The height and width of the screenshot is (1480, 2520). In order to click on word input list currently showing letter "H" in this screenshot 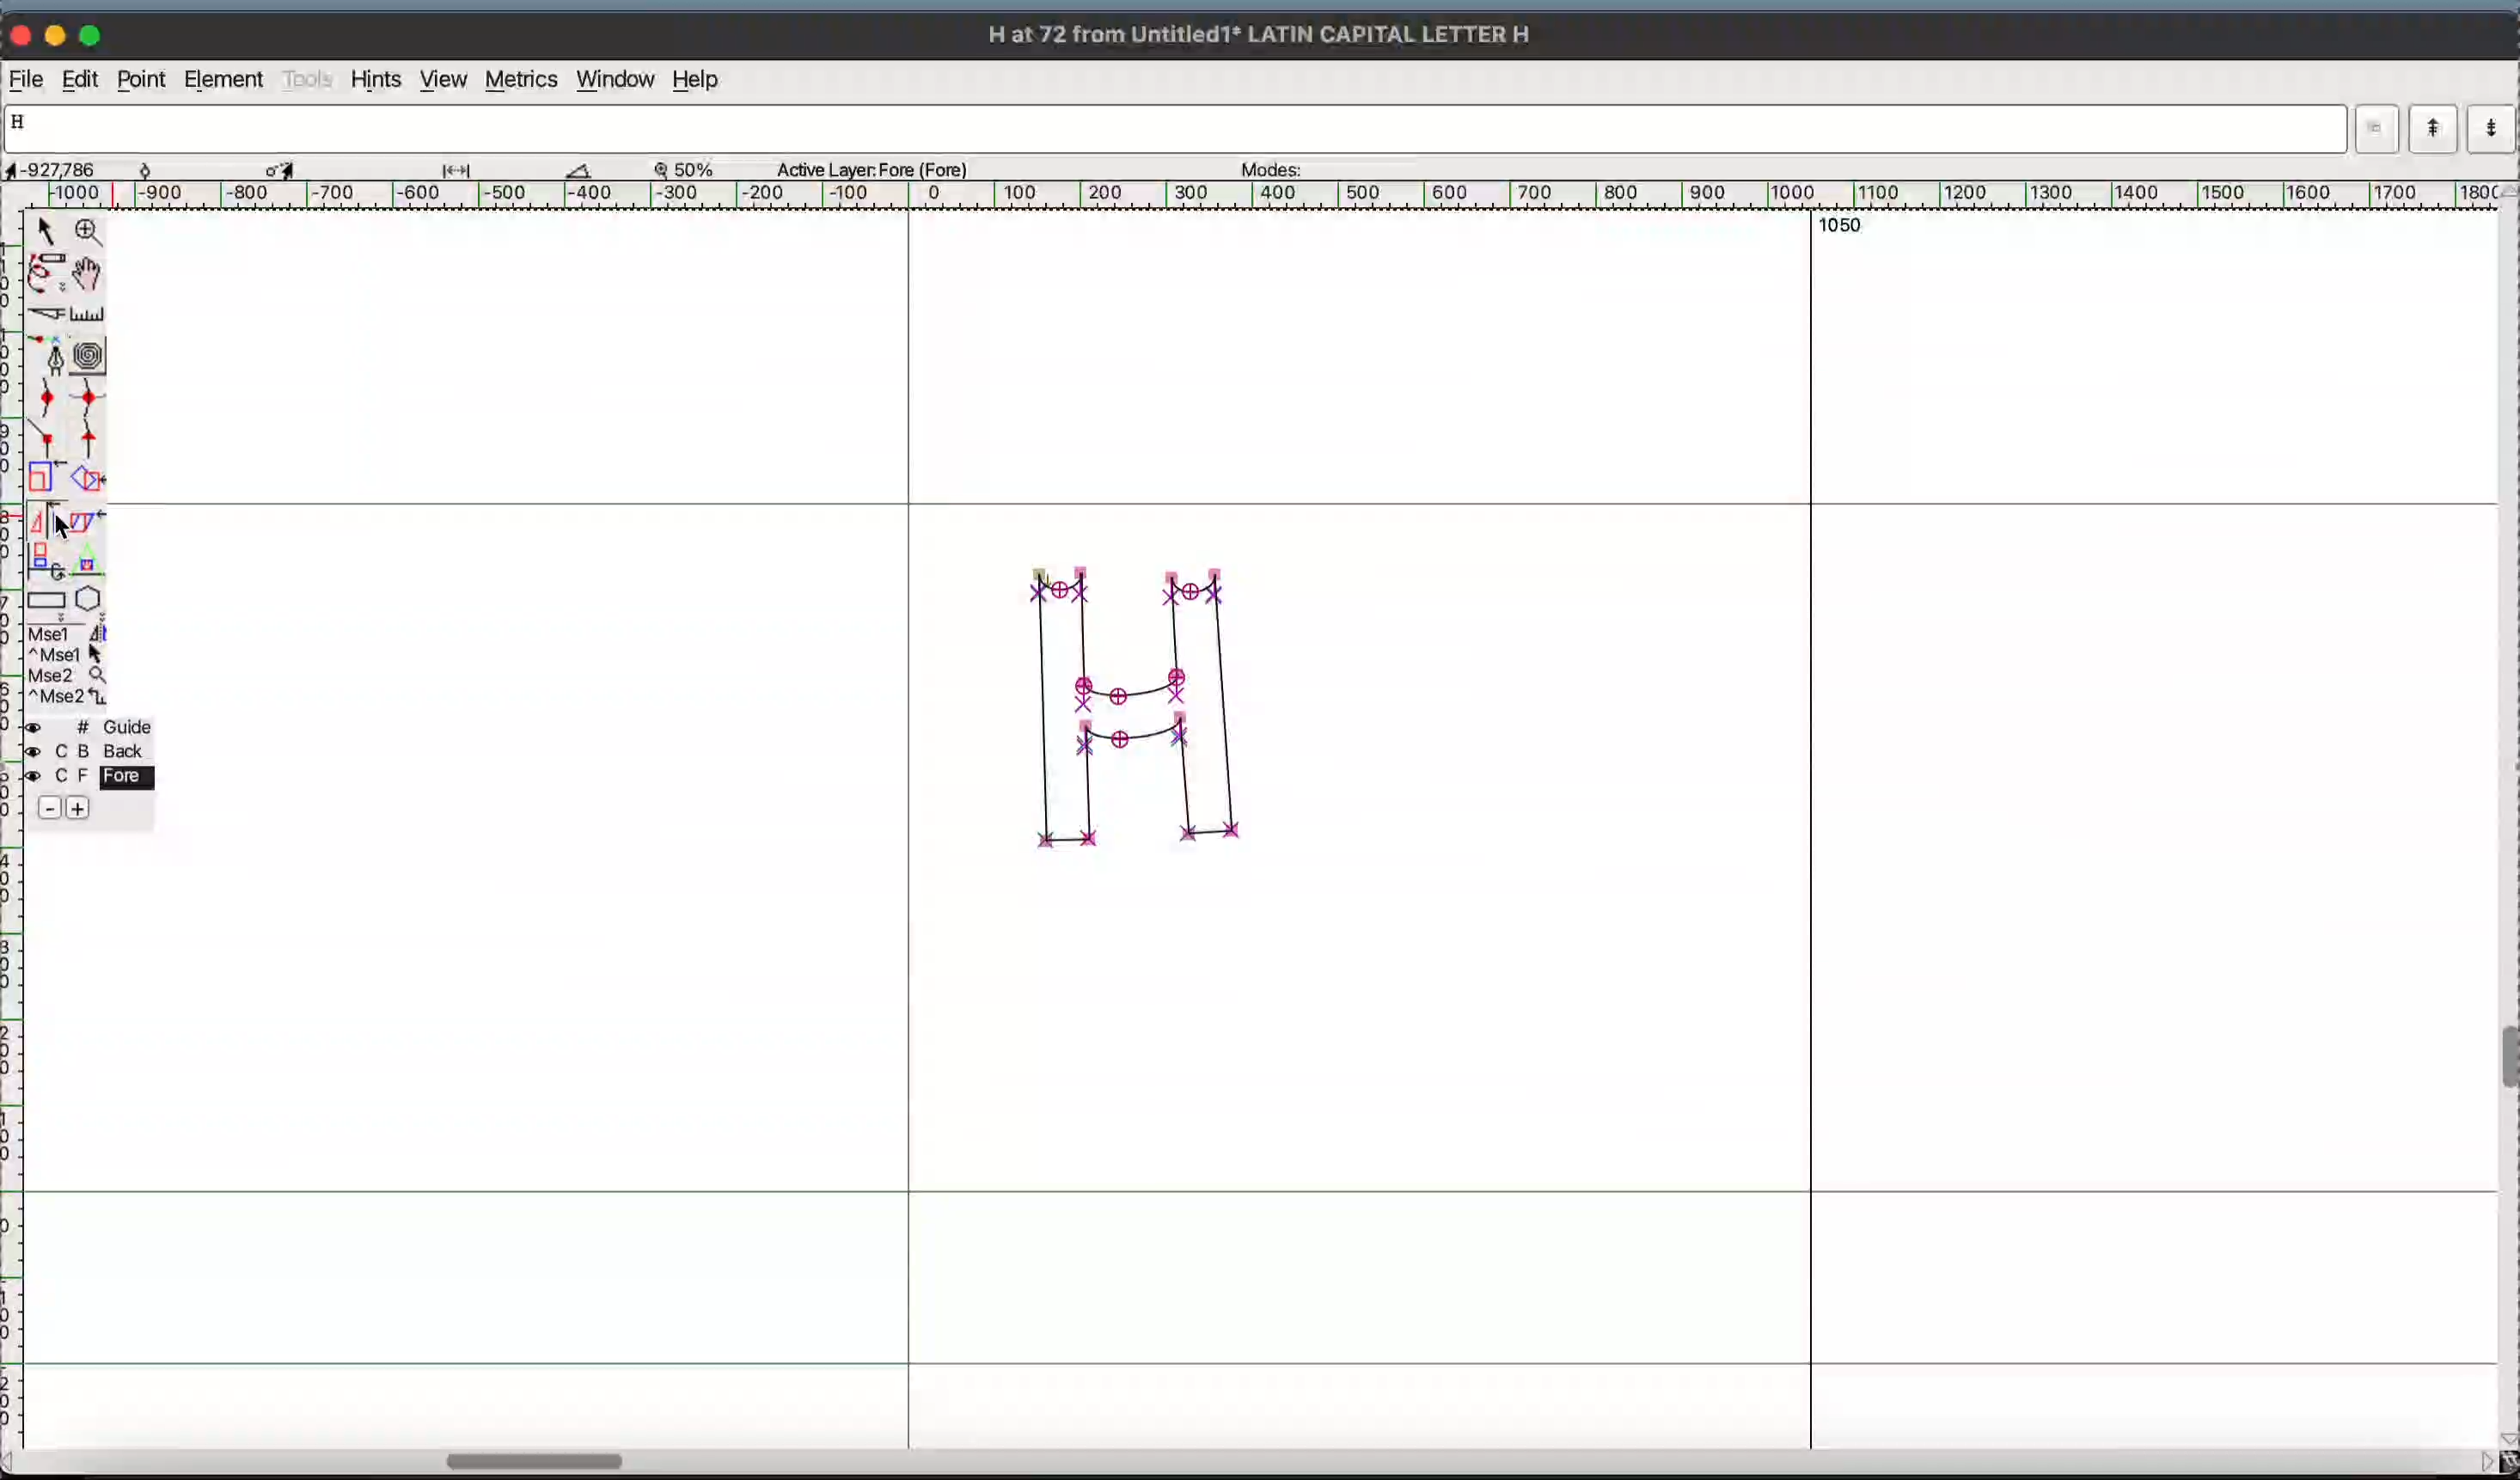, I will do `click(1175, 127)`.